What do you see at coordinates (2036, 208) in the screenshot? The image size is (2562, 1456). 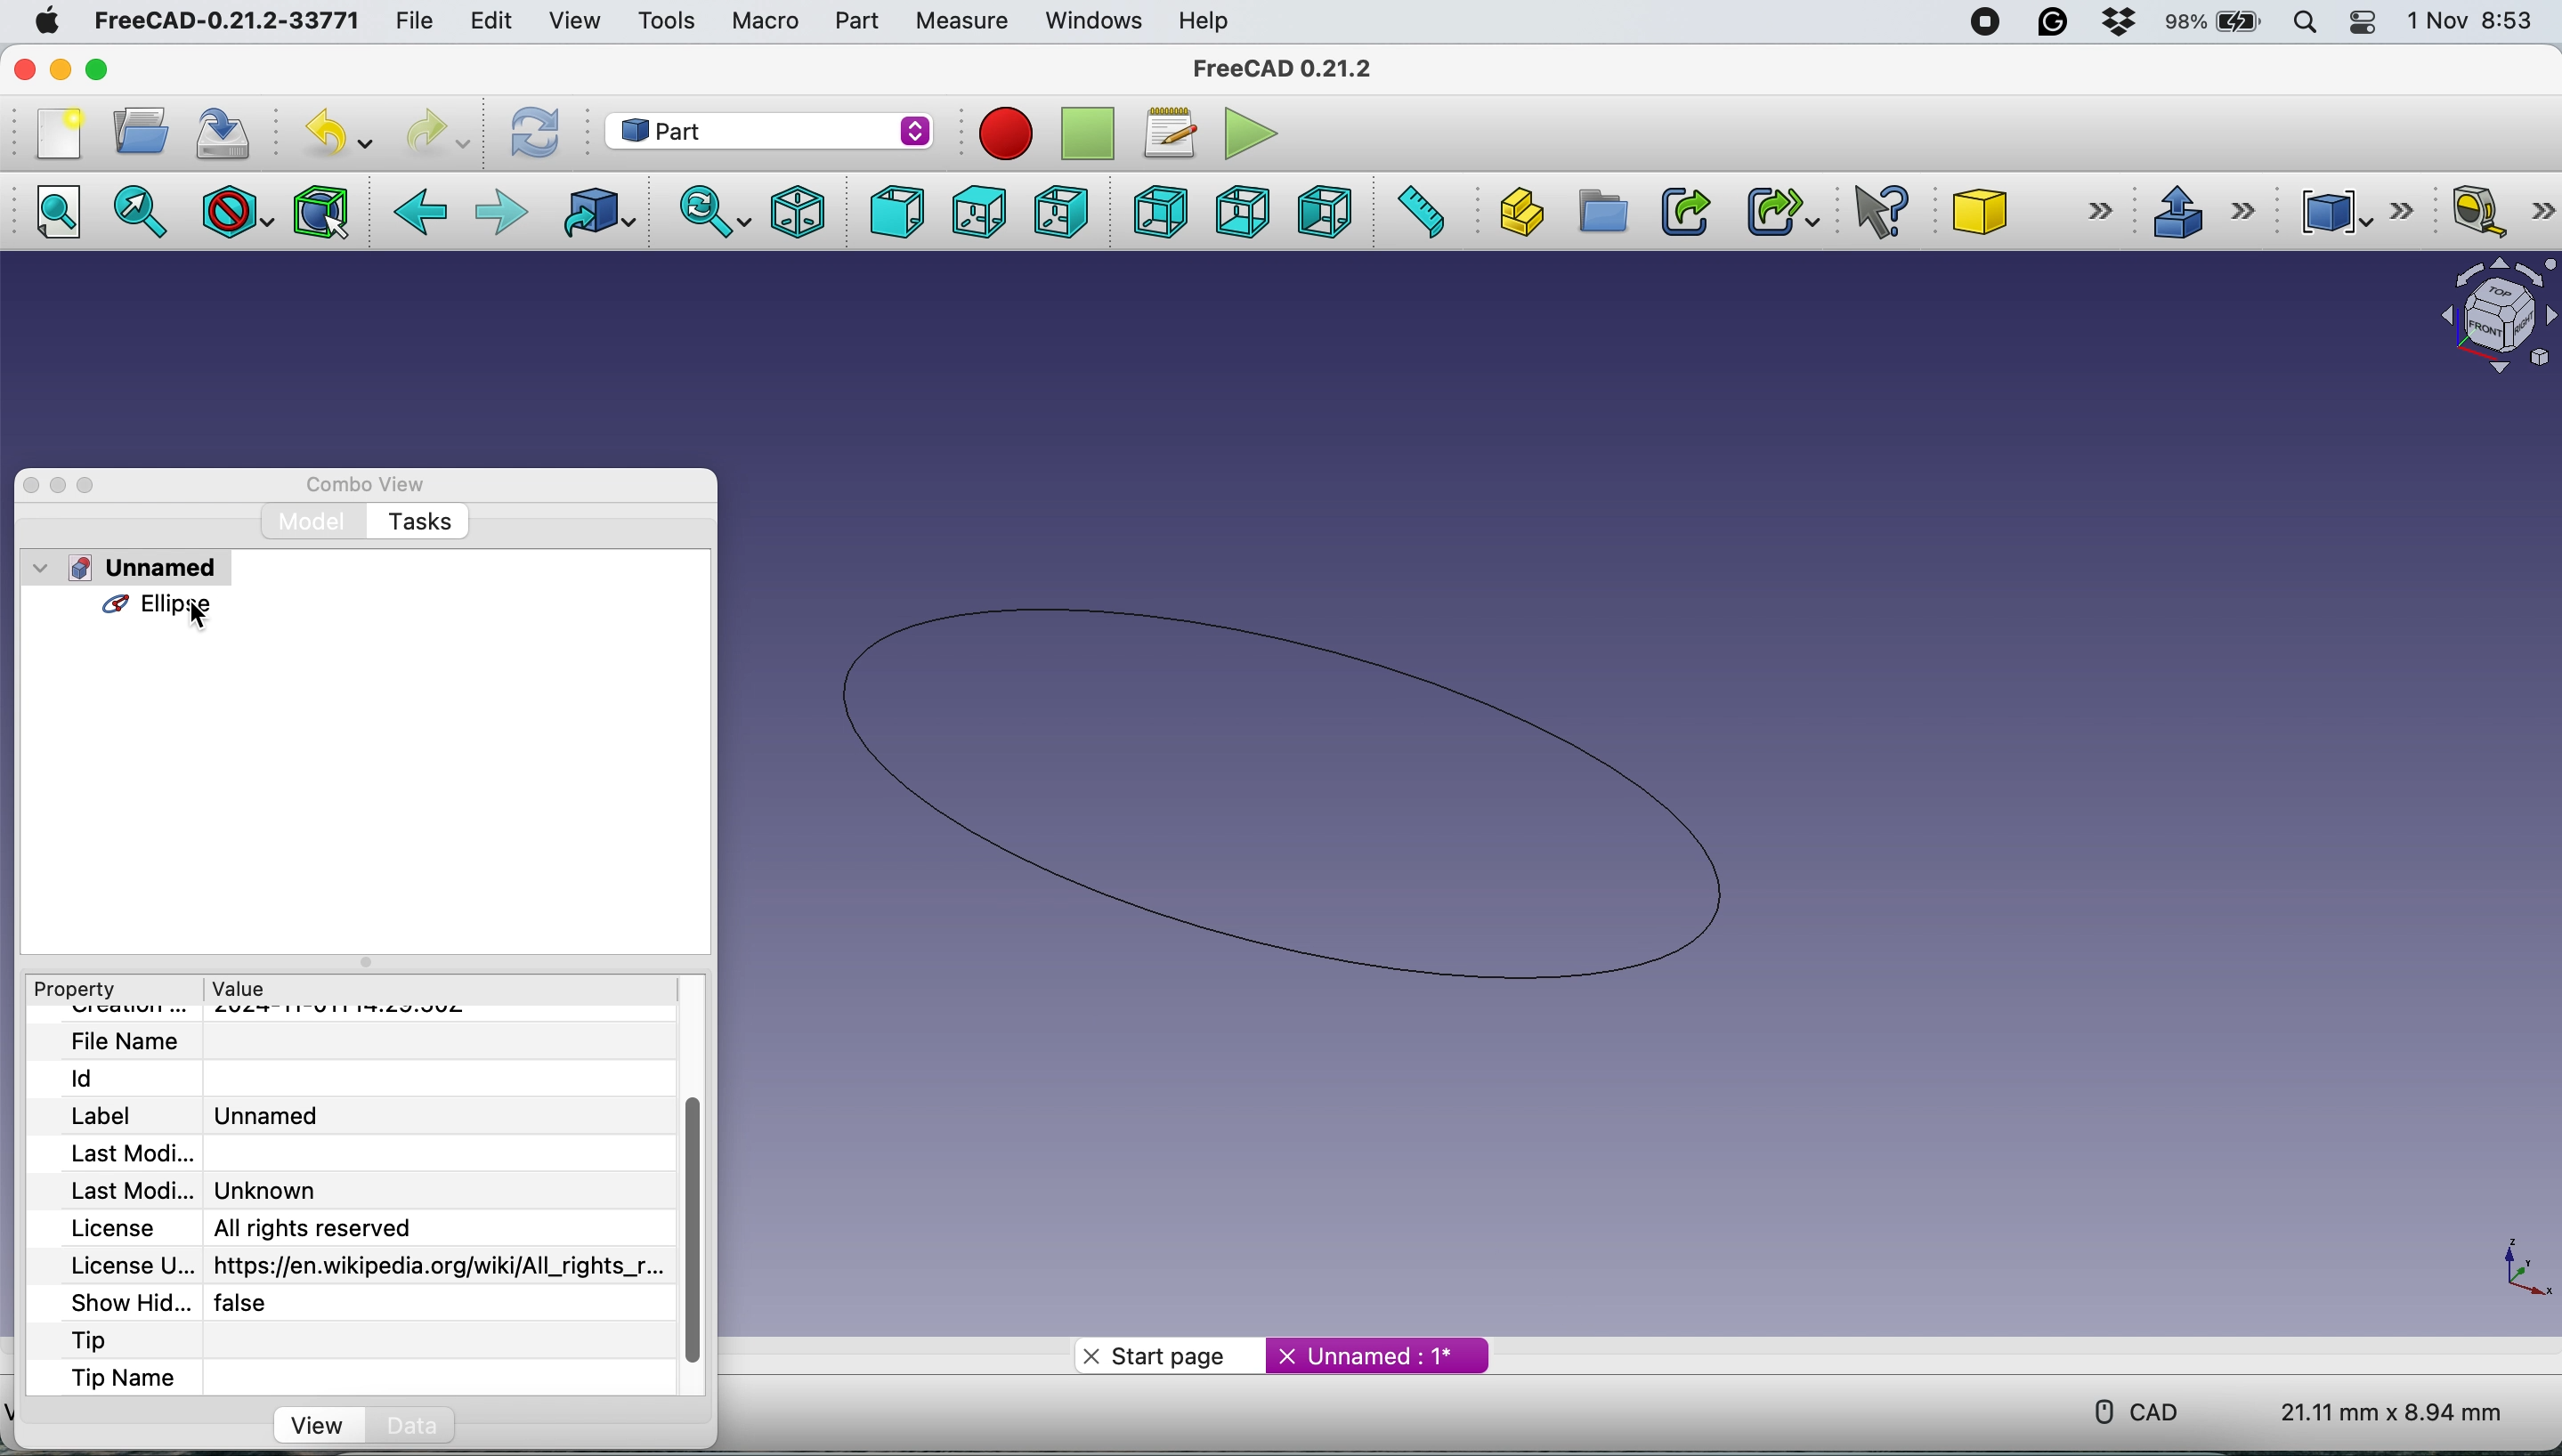 I see `cube` at bounding box center [2036, 208].